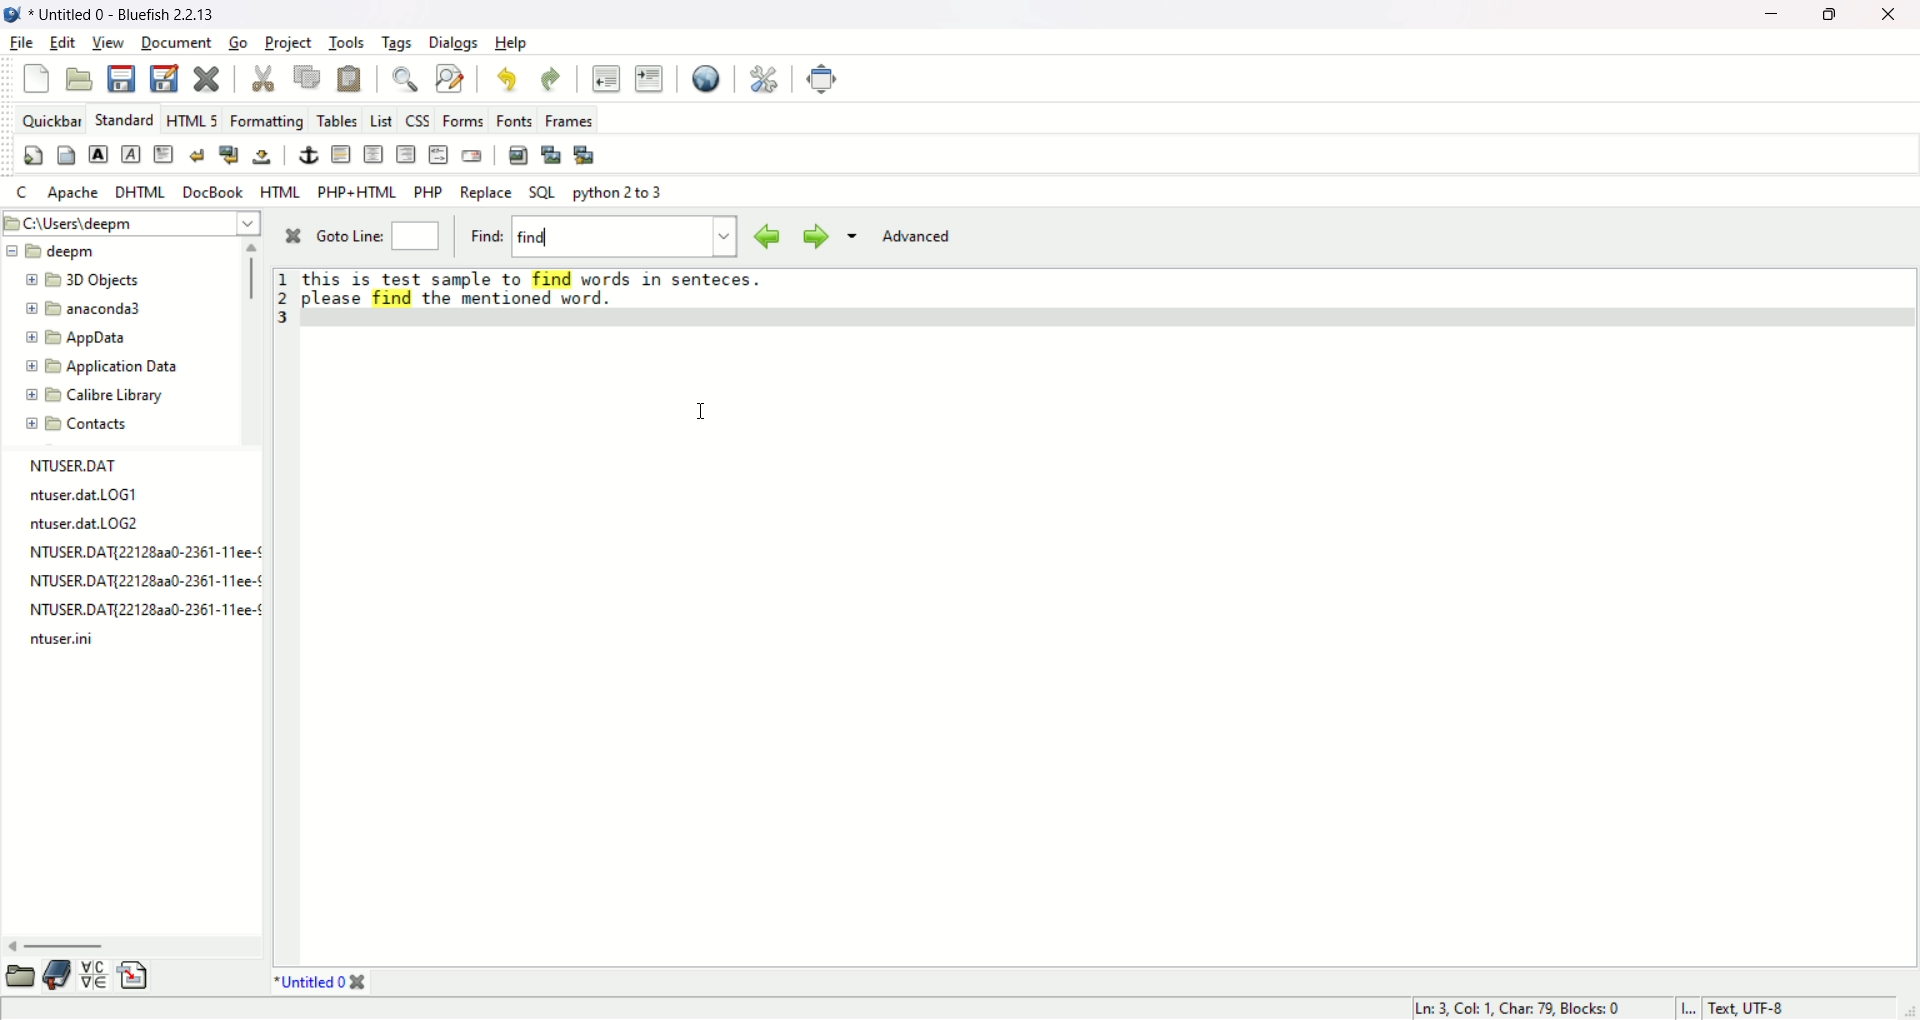  I want to click on location, so click(130, 221).